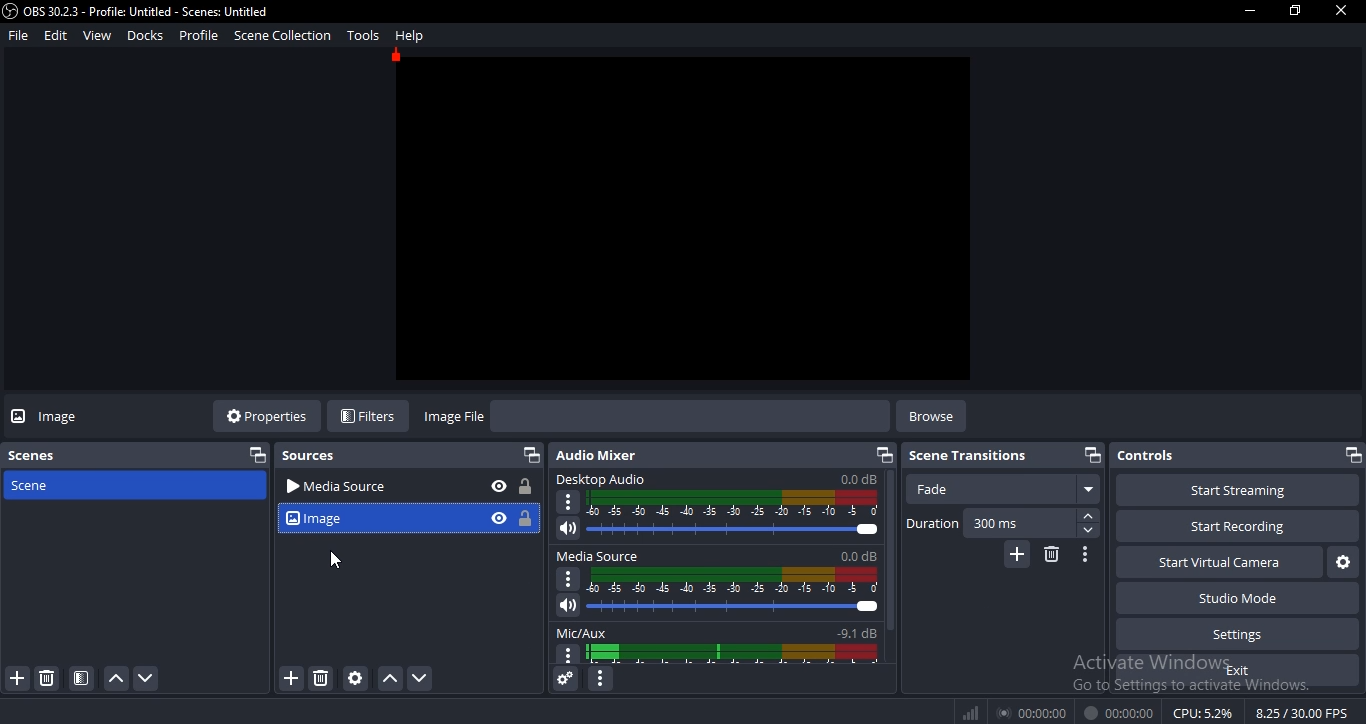 Image resolution: width=1366 pixels, height=724 pixels. What do you see at coordinates (388, 679) in the screenshot?
I see `move up` at bounding box center [388, 679].